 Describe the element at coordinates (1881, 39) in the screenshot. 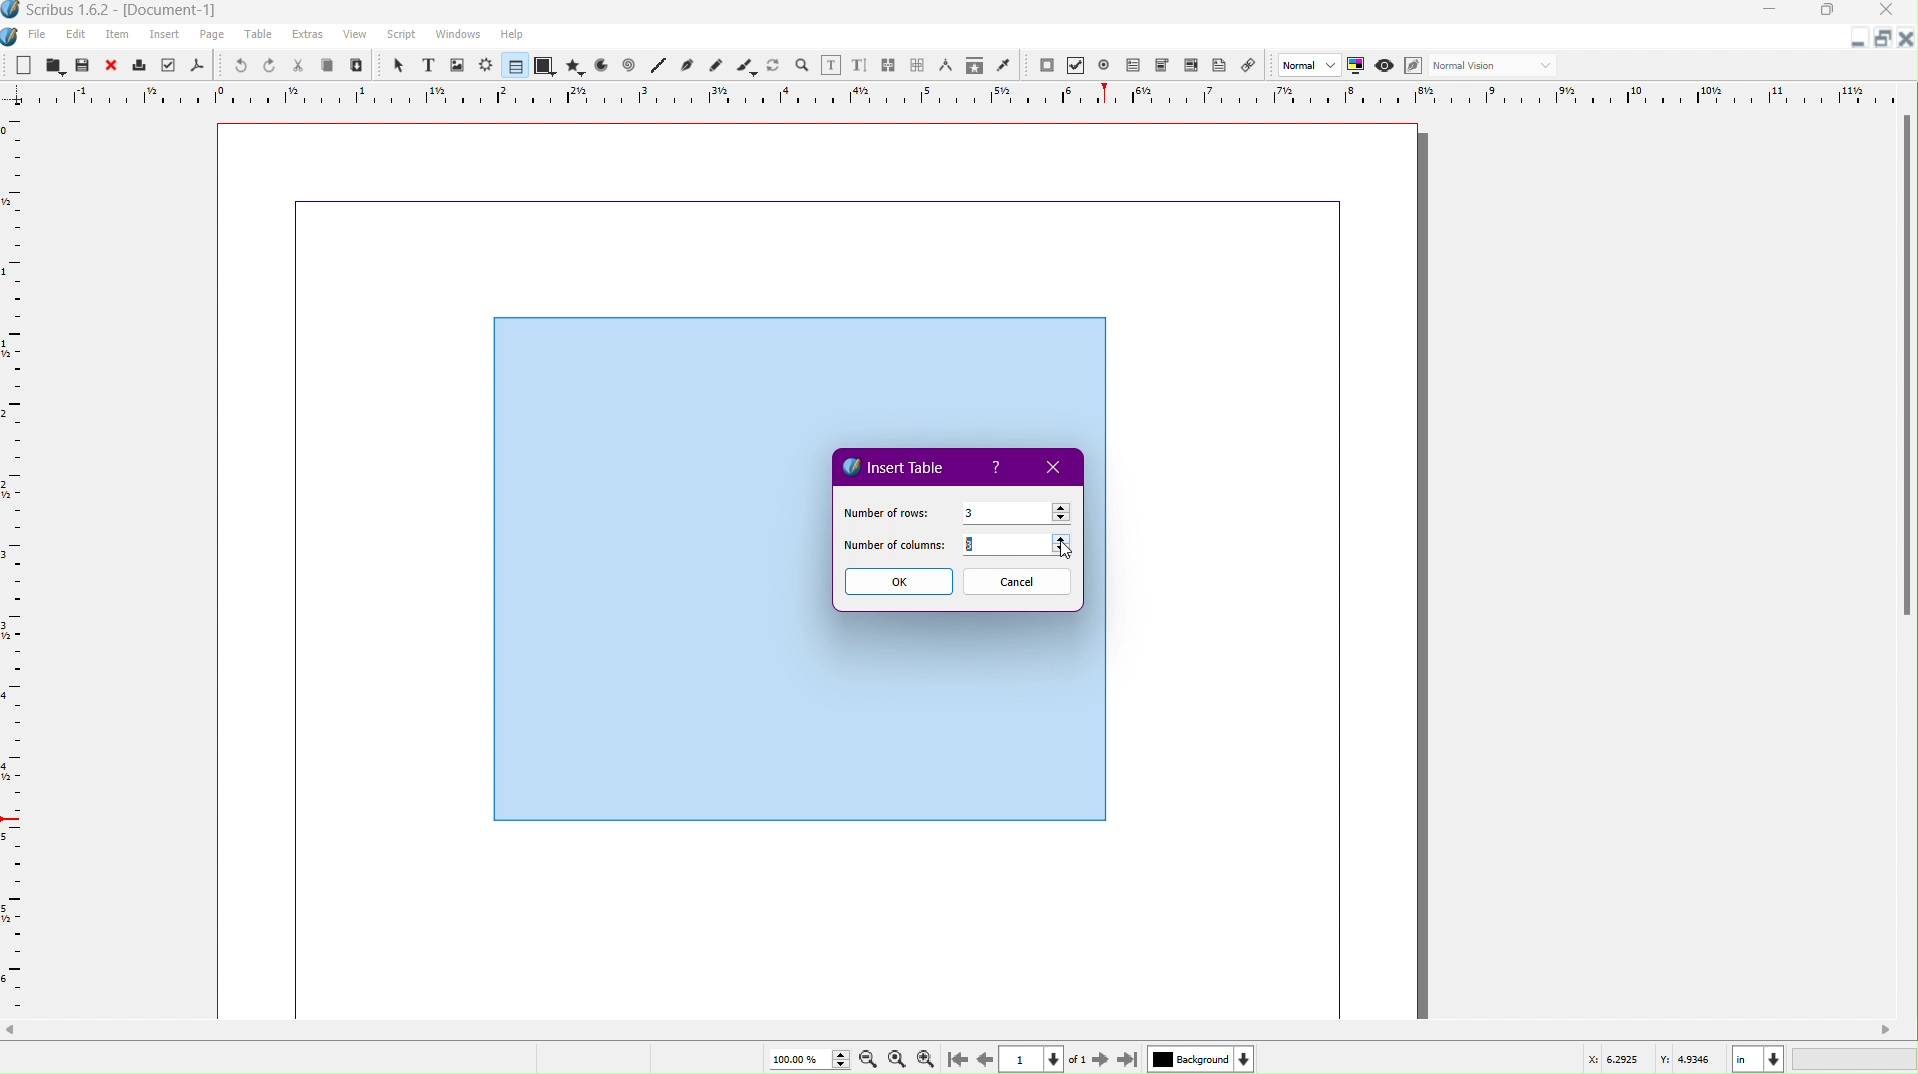

I see `Maximize` at that location.